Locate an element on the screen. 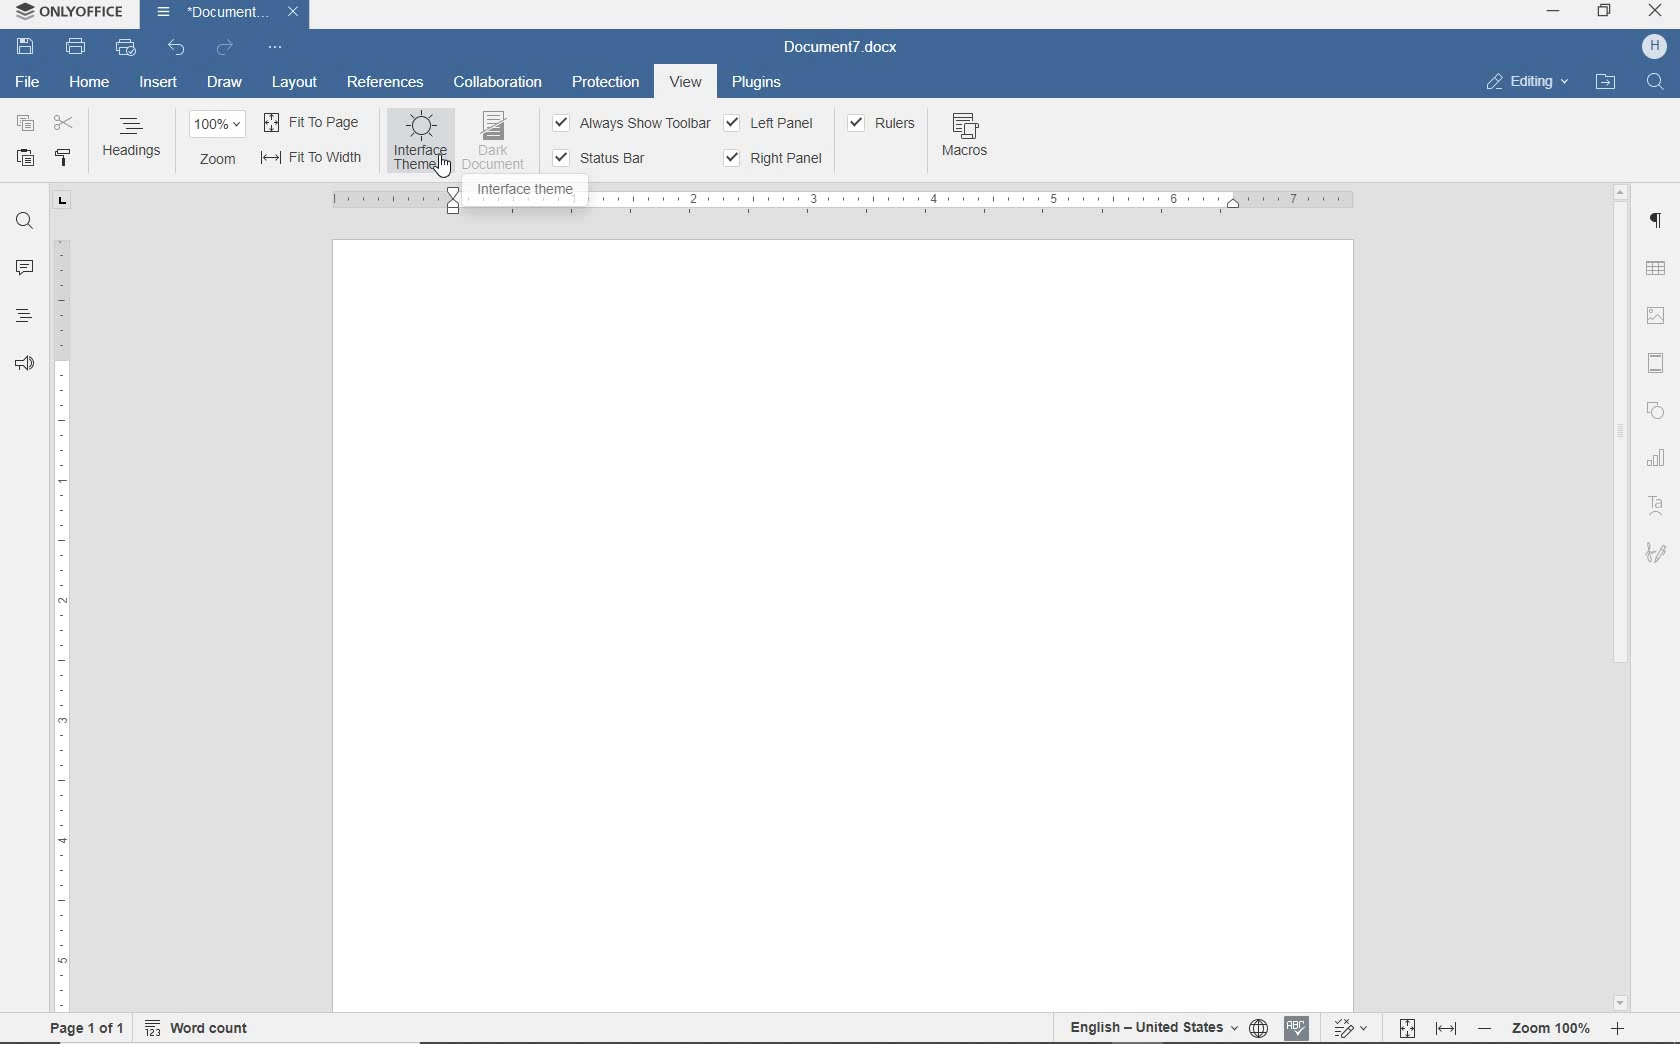  MINIMIZE is located at coordinates (1552, 10).